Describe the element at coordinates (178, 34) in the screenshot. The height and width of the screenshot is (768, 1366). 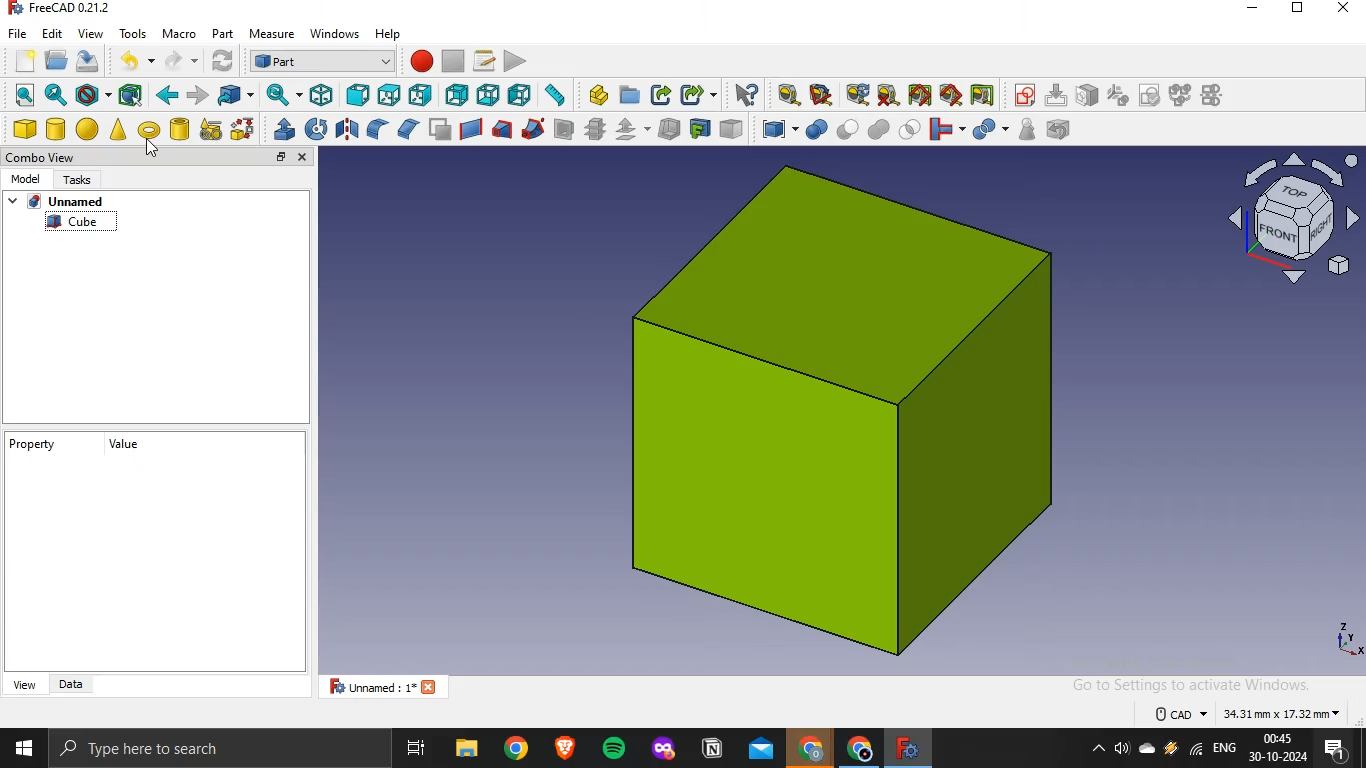
I see `macro` at that location.